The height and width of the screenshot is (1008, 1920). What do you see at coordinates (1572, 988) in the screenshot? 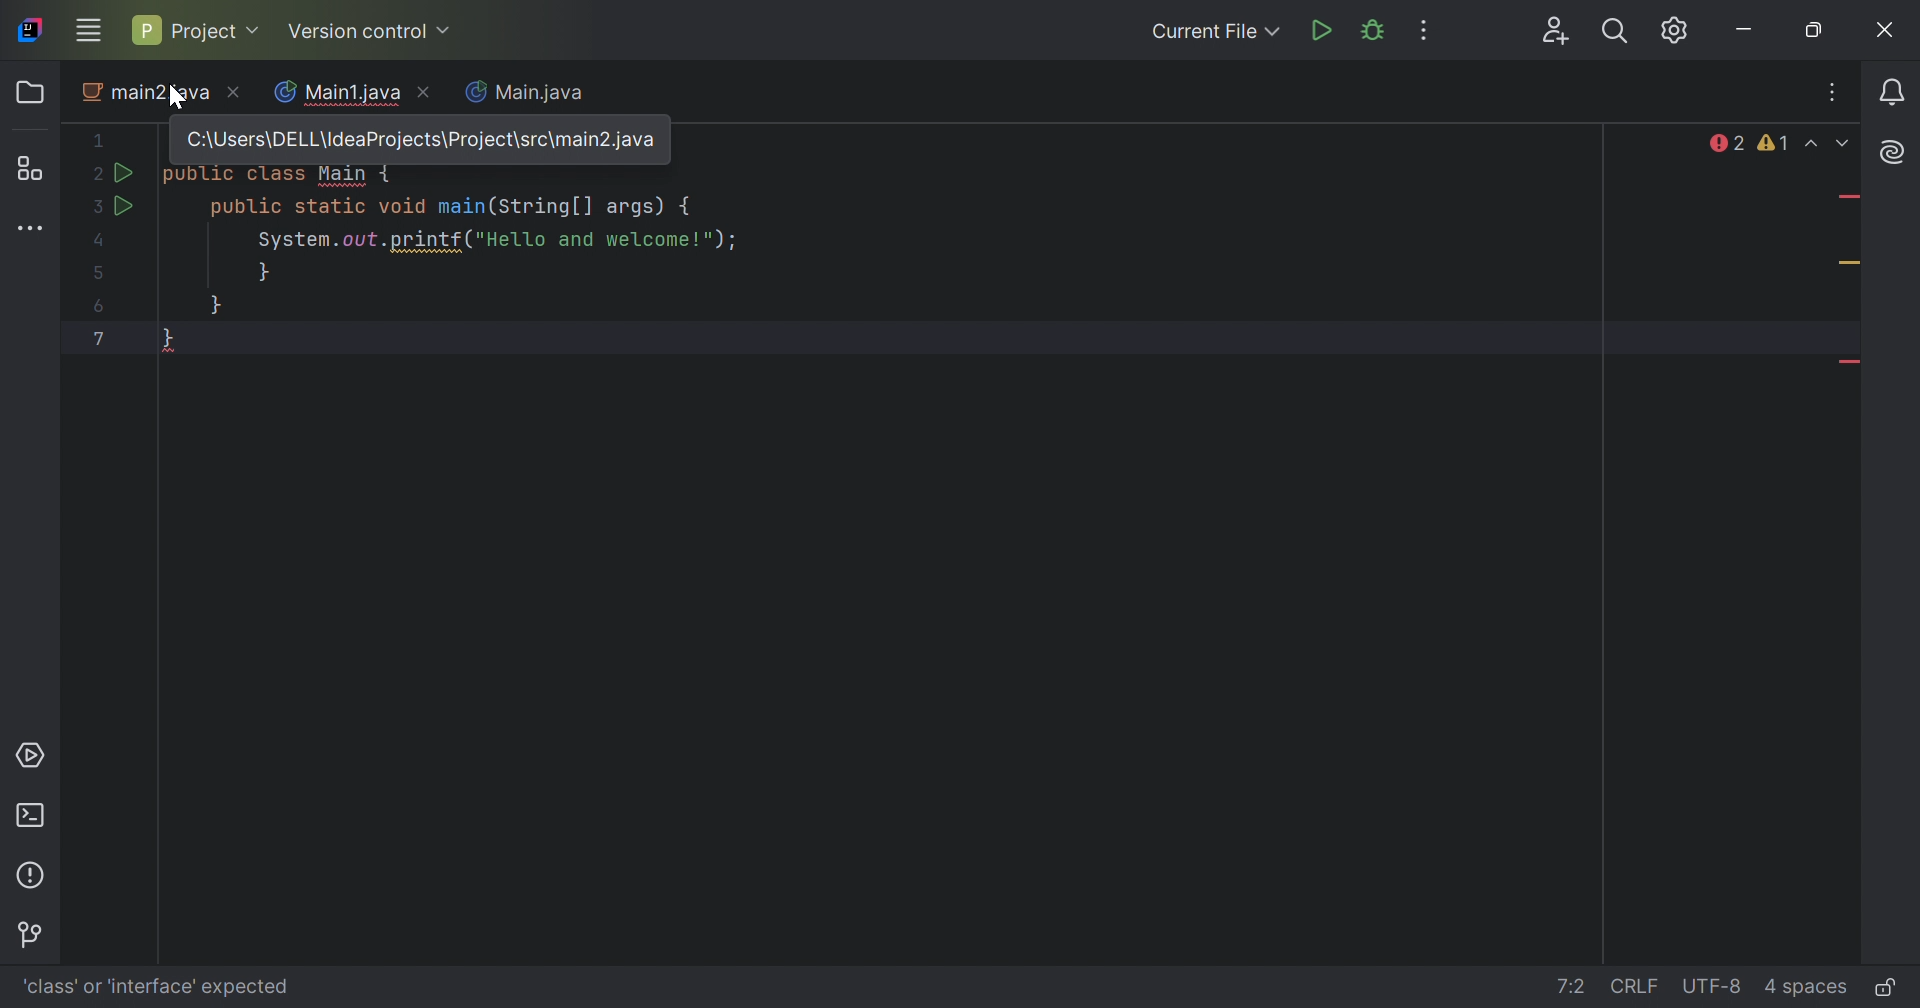
I see `go to line` at bounding box center [1572, 988].